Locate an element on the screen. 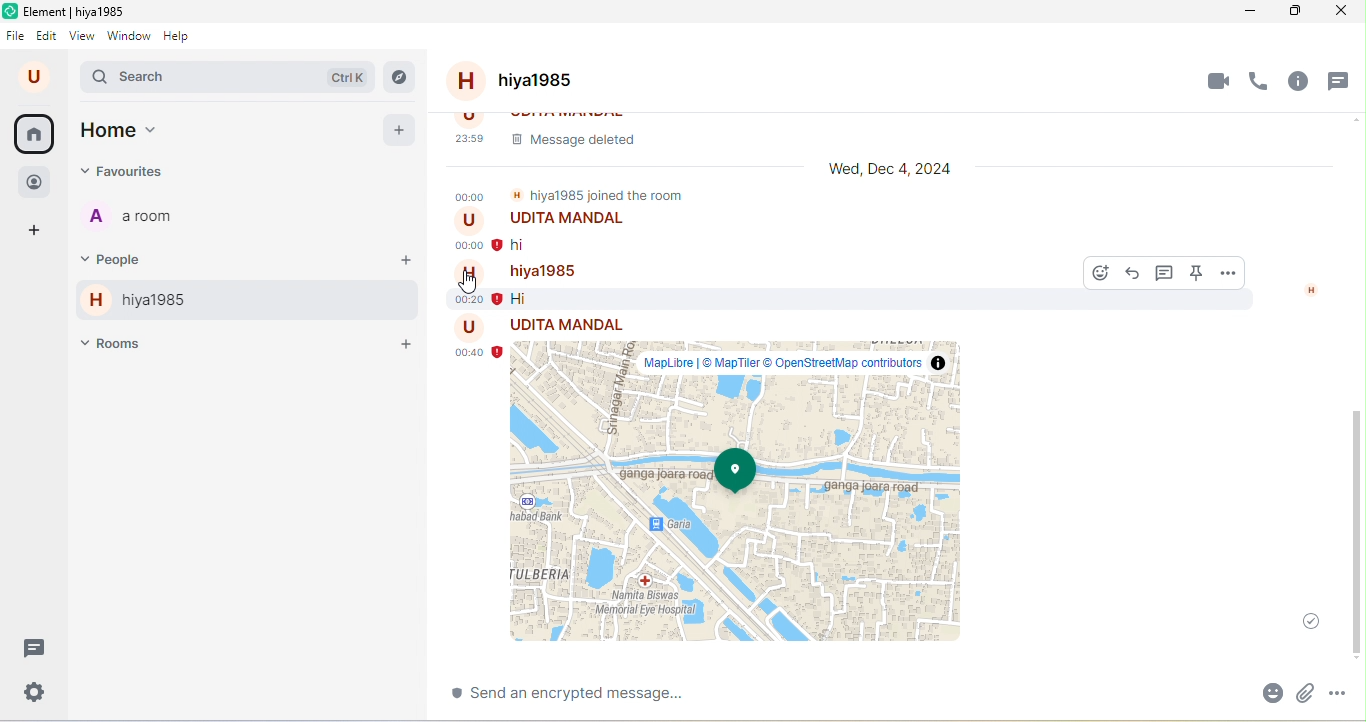 This screenshot has width=1366, height=722. help is located at coordinates (183, 37).